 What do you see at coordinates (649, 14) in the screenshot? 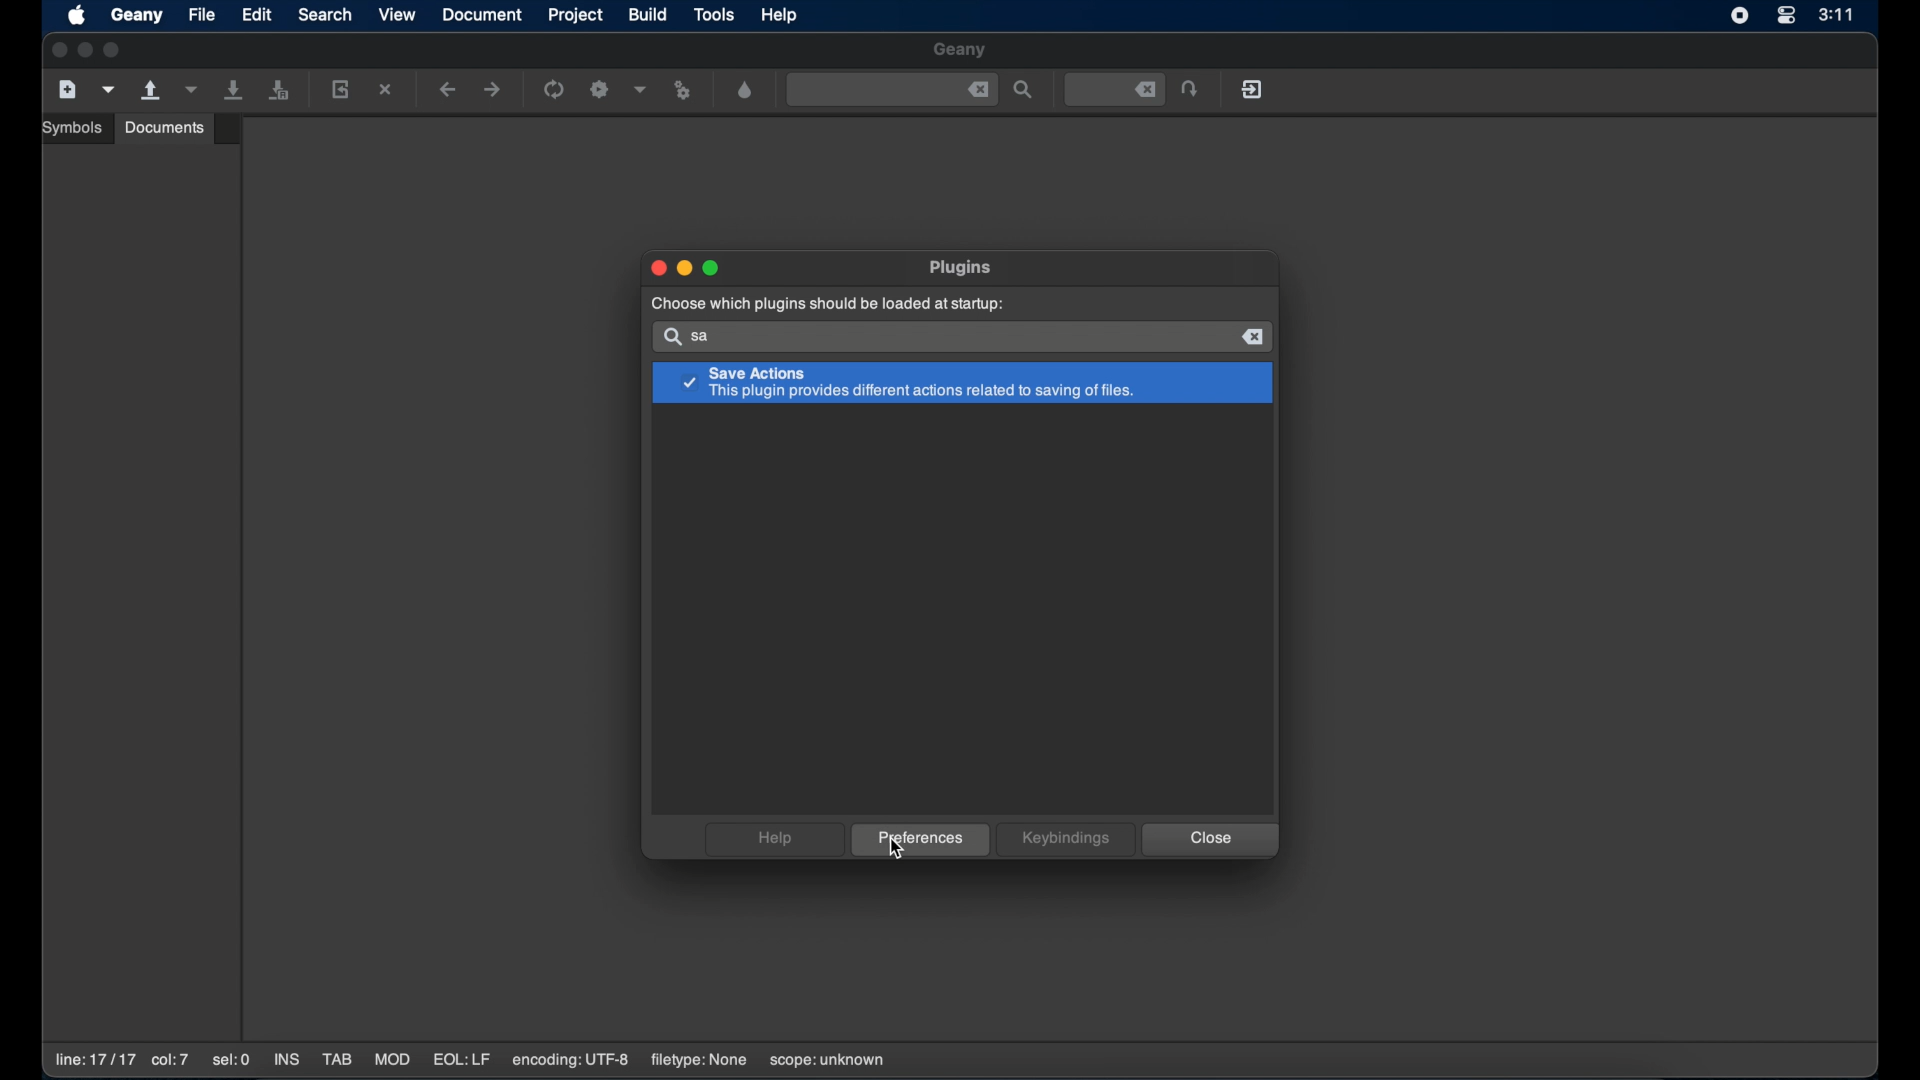
I see `build` at bounding box center [649, 14].